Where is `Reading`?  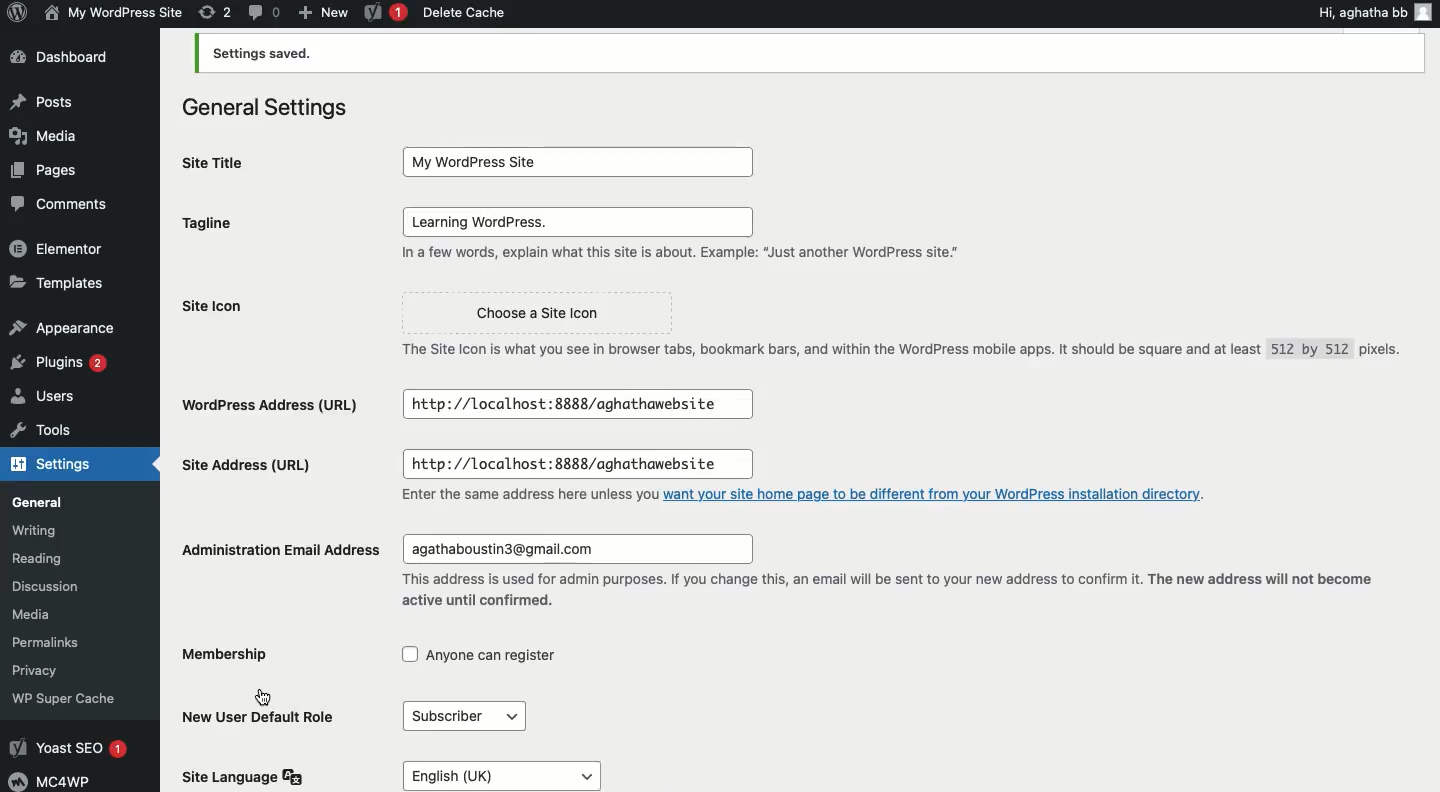 Reading is located at coordinates (49, 556).